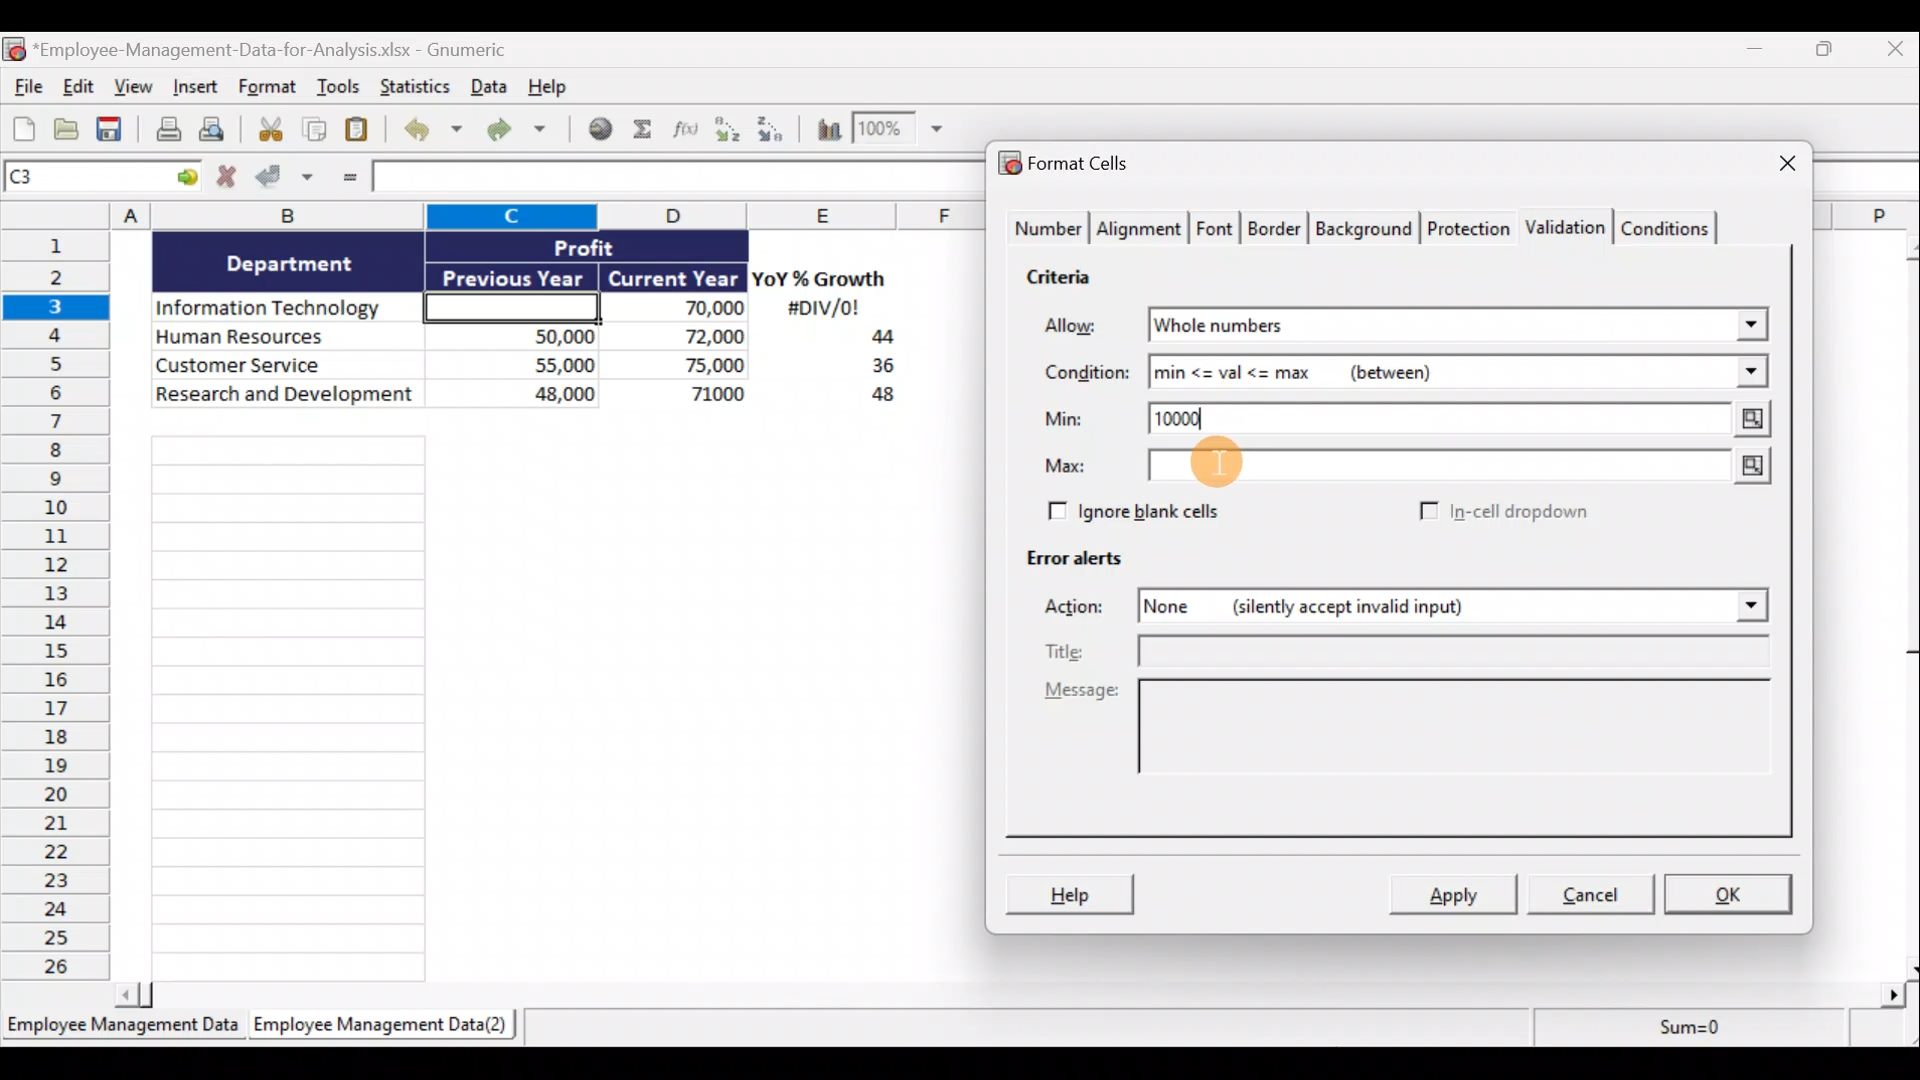 Image resolution: width=1920 pixels, height=1080 pixels. I want to click on 10000, so click(1189, 417).